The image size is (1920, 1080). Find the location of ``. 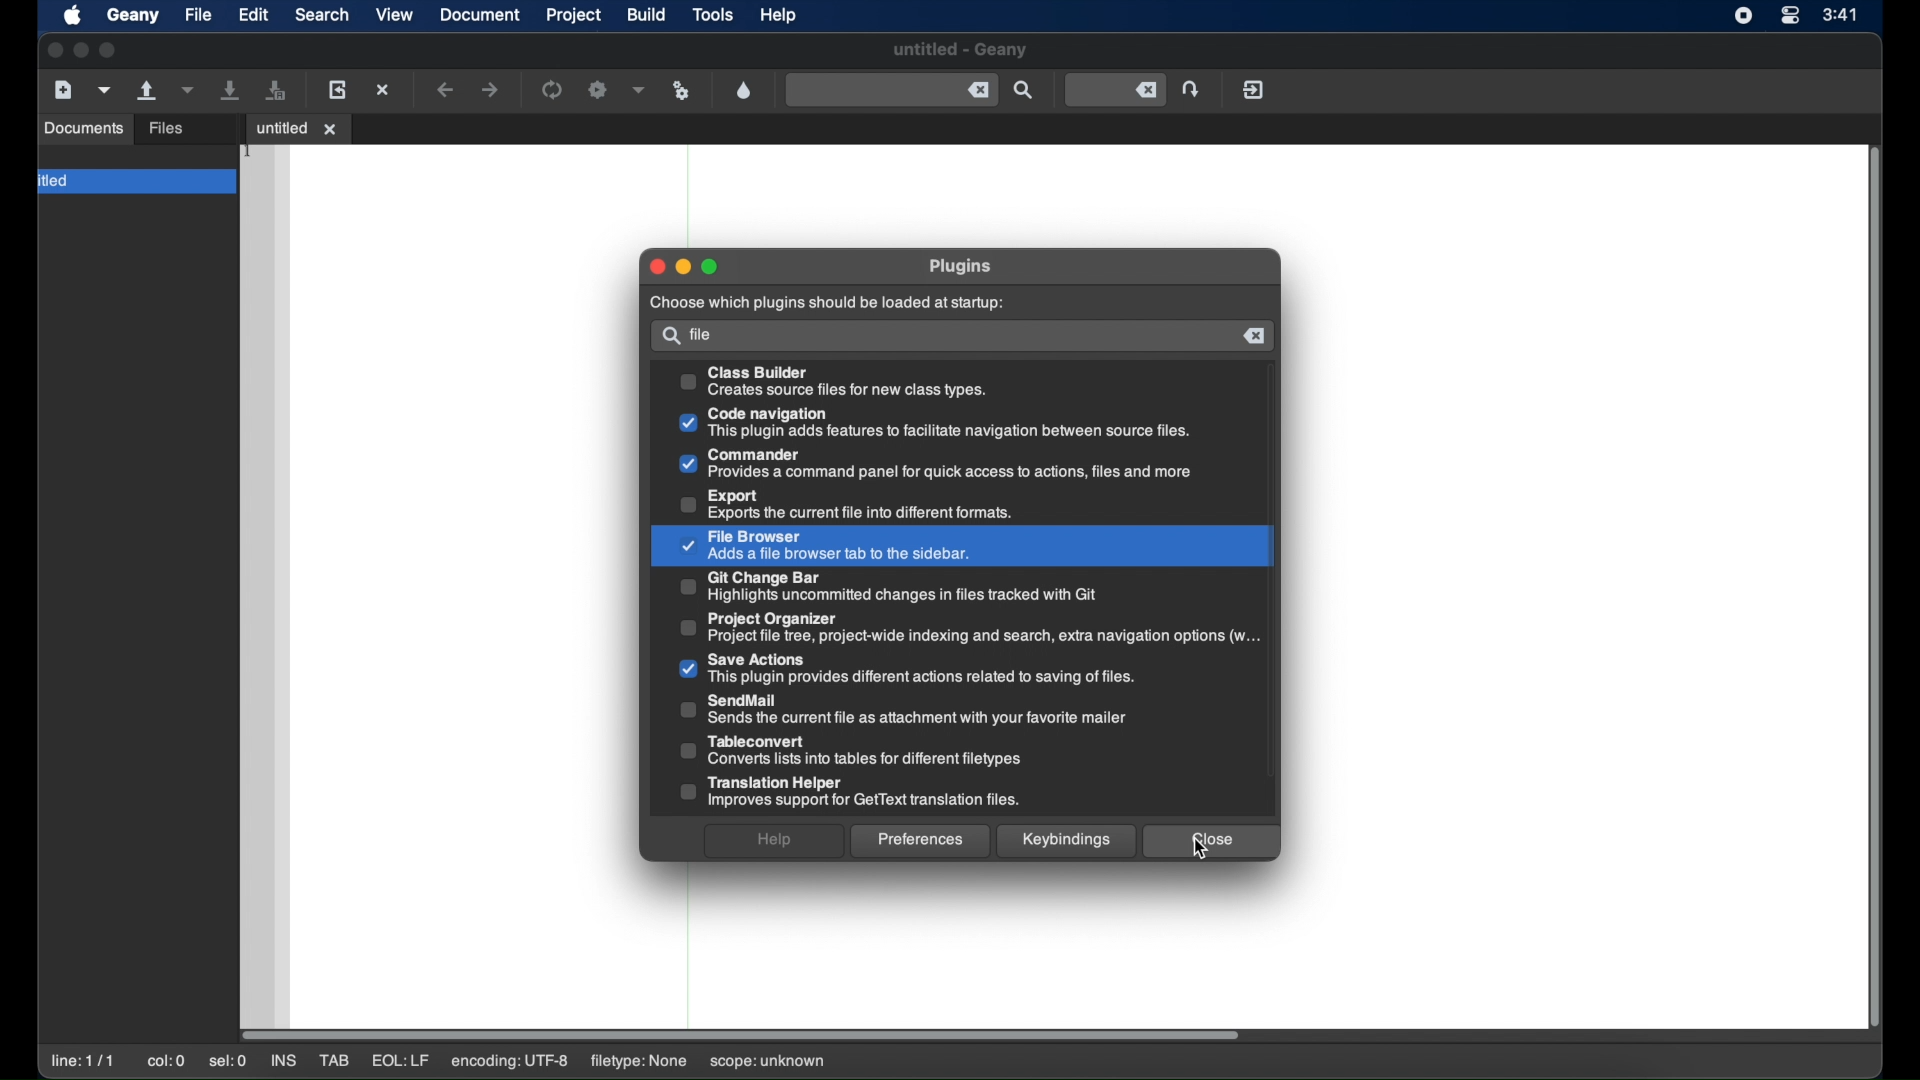

 is located at coordinates (882, 504).